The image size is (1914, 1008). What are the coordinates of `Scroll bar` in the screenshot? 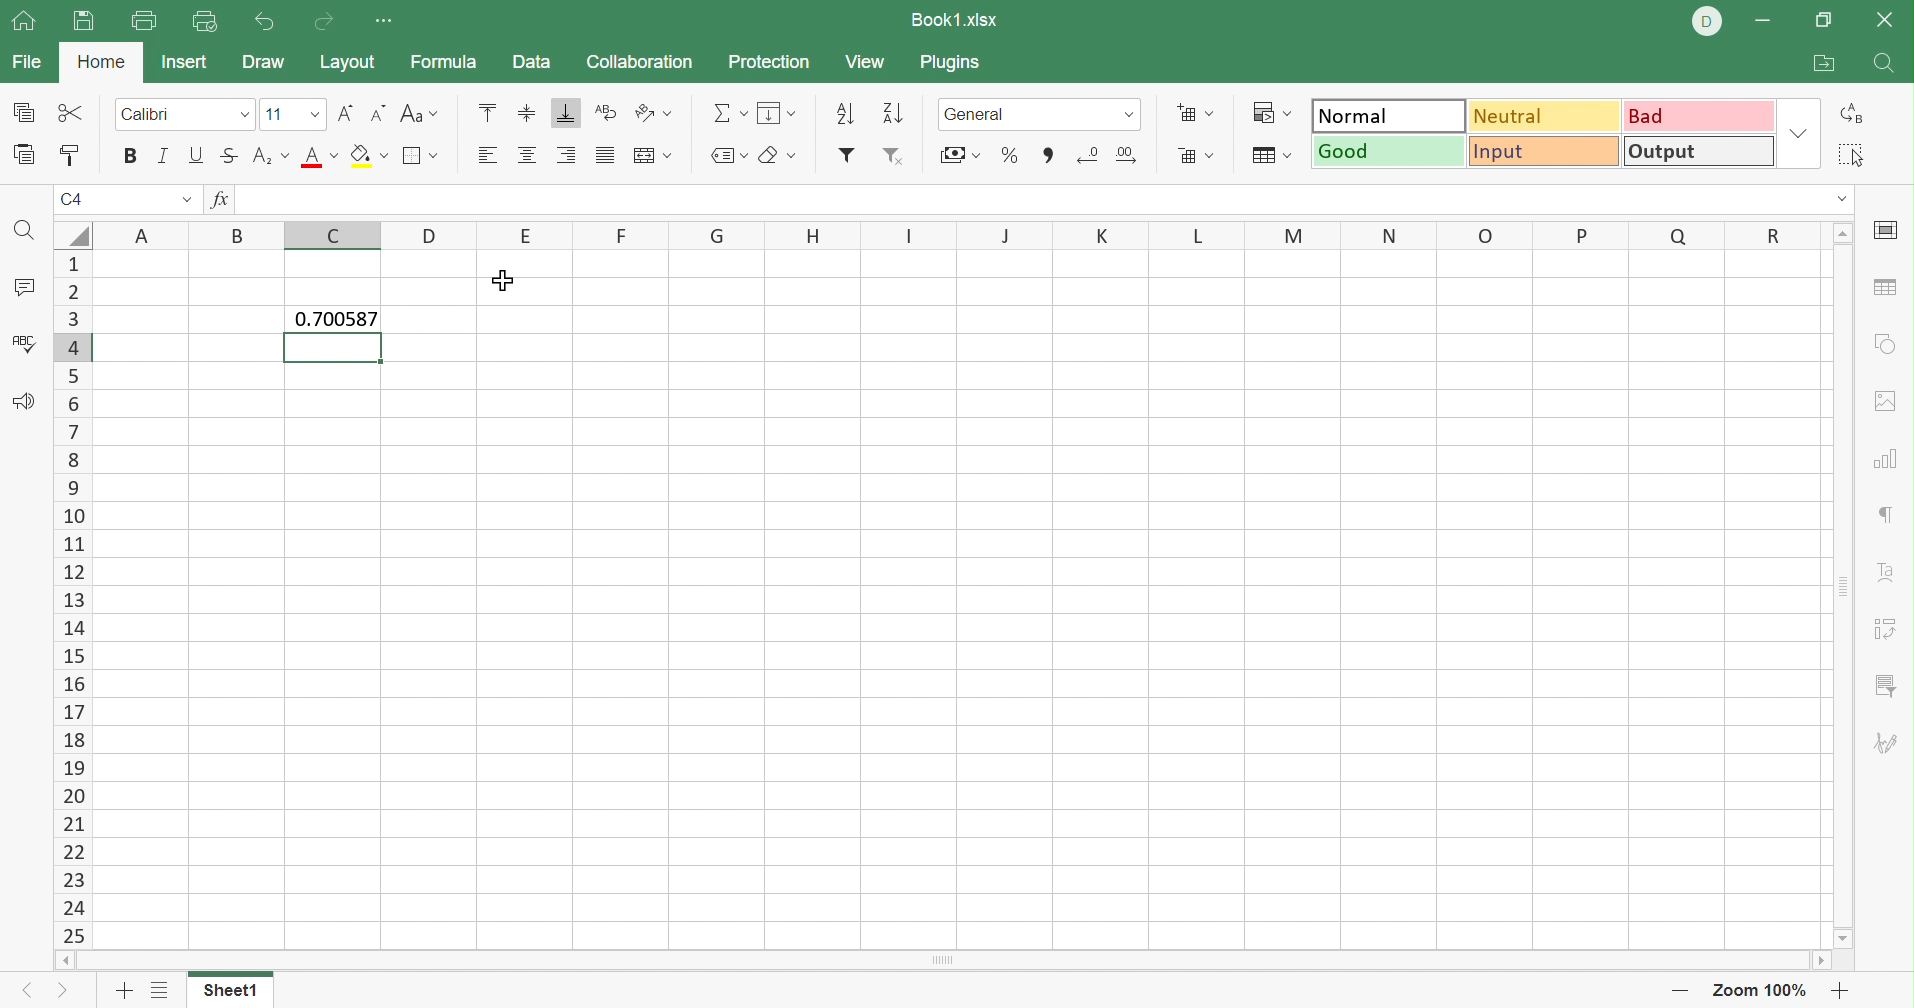 It's located at (1839, 588).